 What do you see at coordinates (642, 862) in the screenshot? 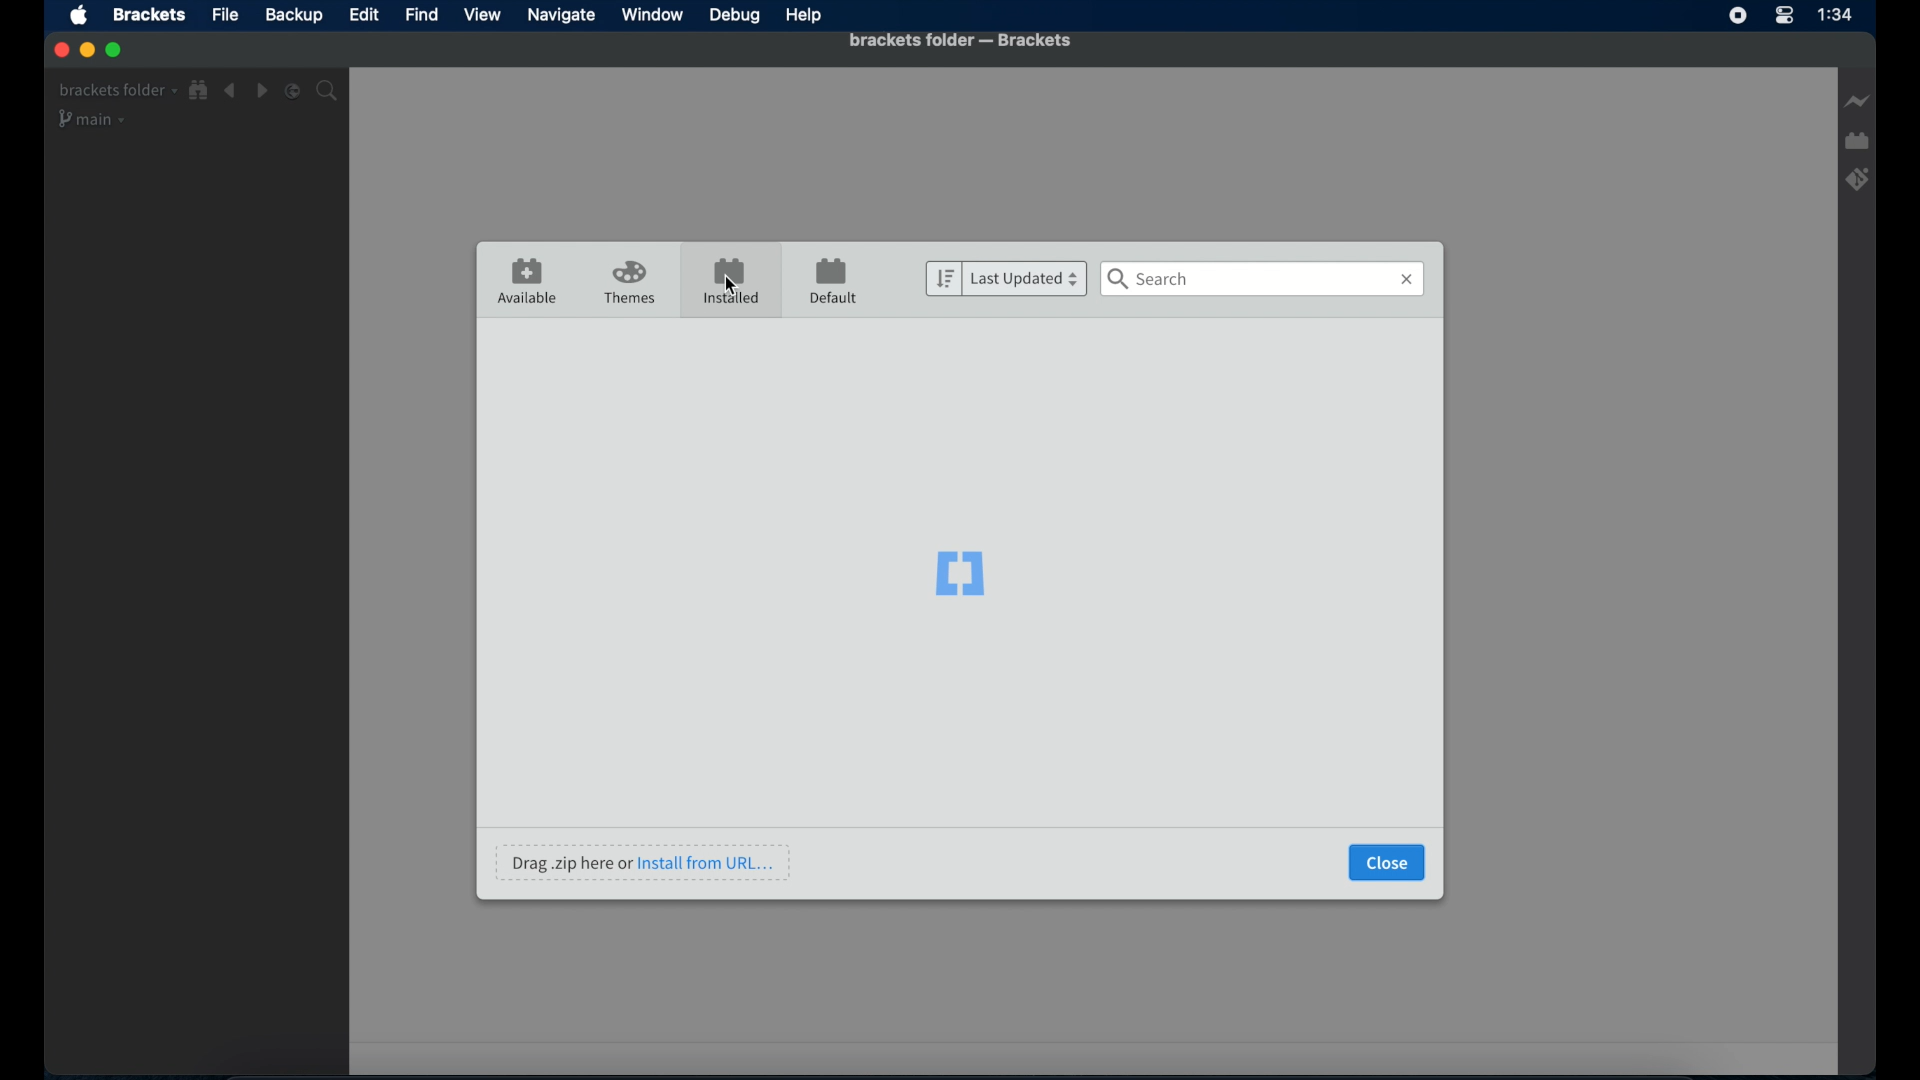
I see `drag .zip here or install from url...` at bounding box center [642, 862].